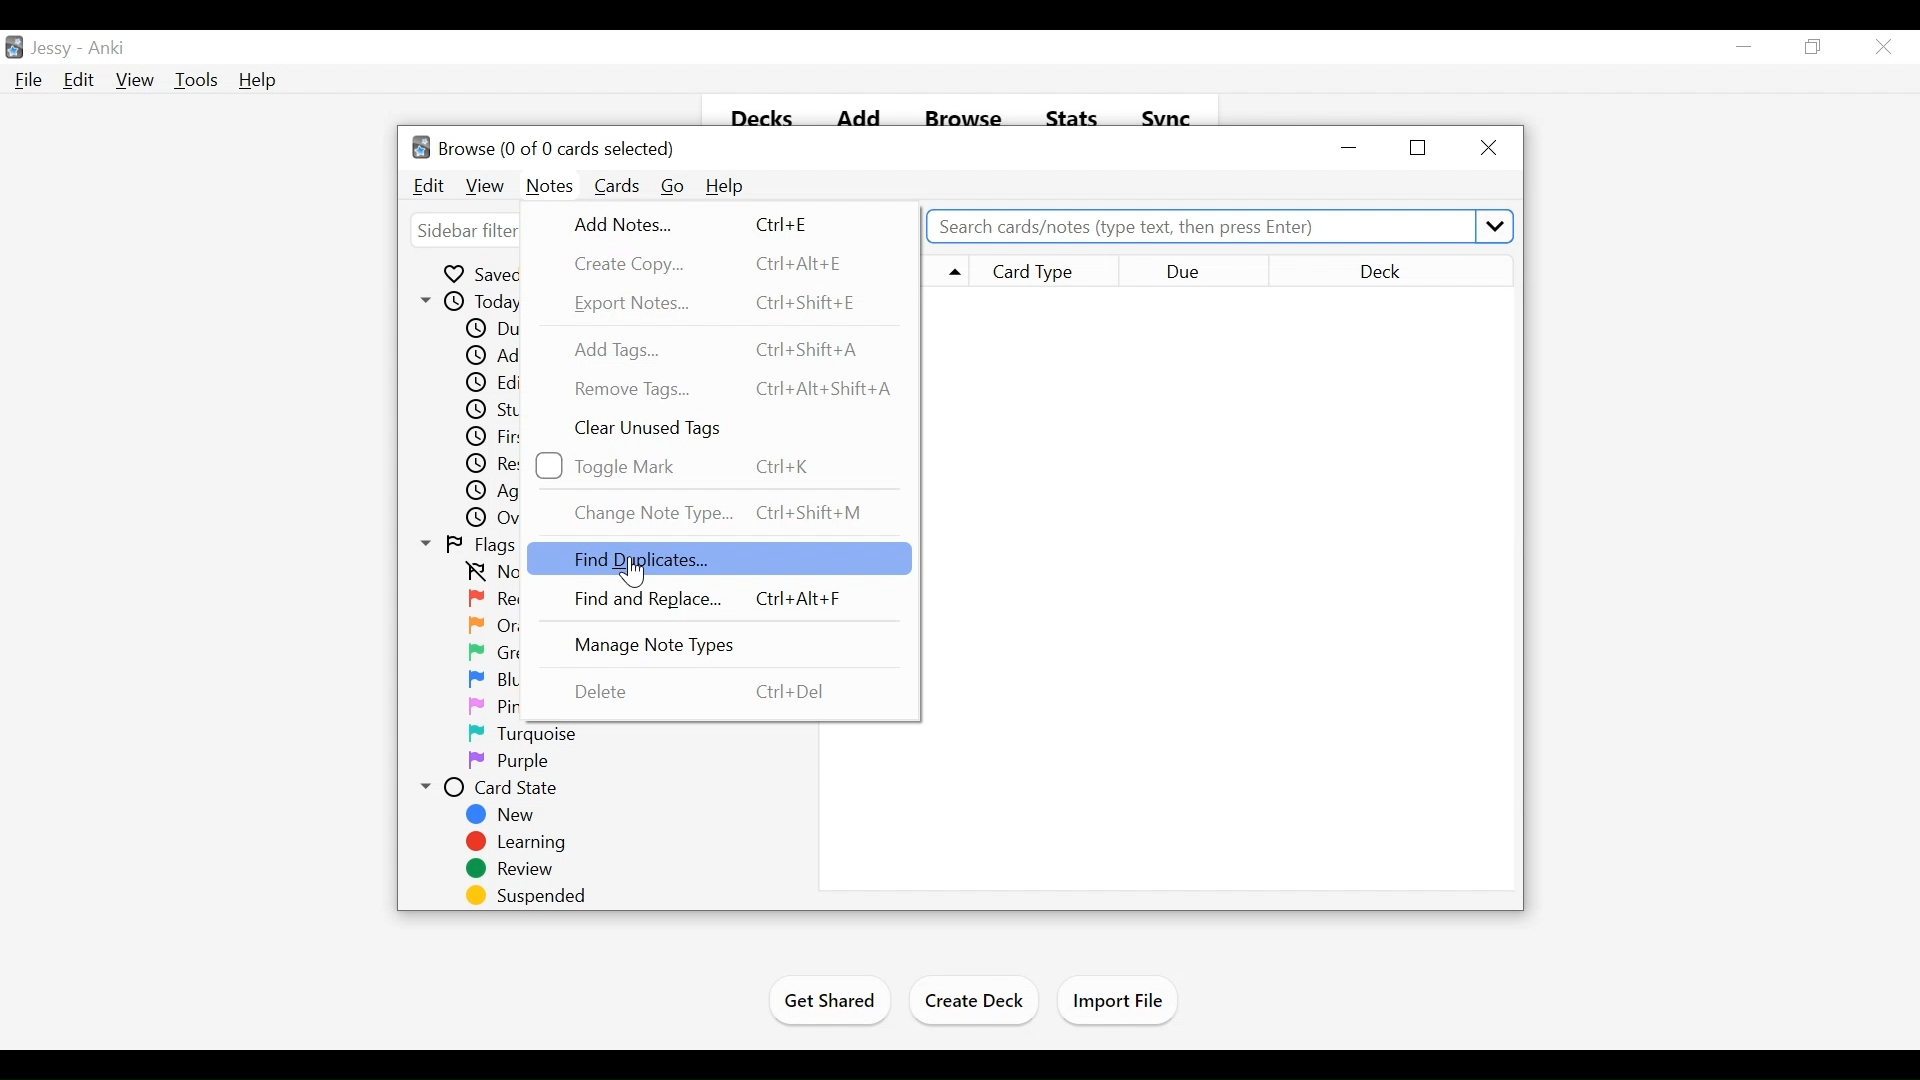 The height and width of the screenshot is (1080, 1920). What do you see at coordinates (737, 389) in the screenshot?
I see `Remove Tags` at bounding box center [737, 389].